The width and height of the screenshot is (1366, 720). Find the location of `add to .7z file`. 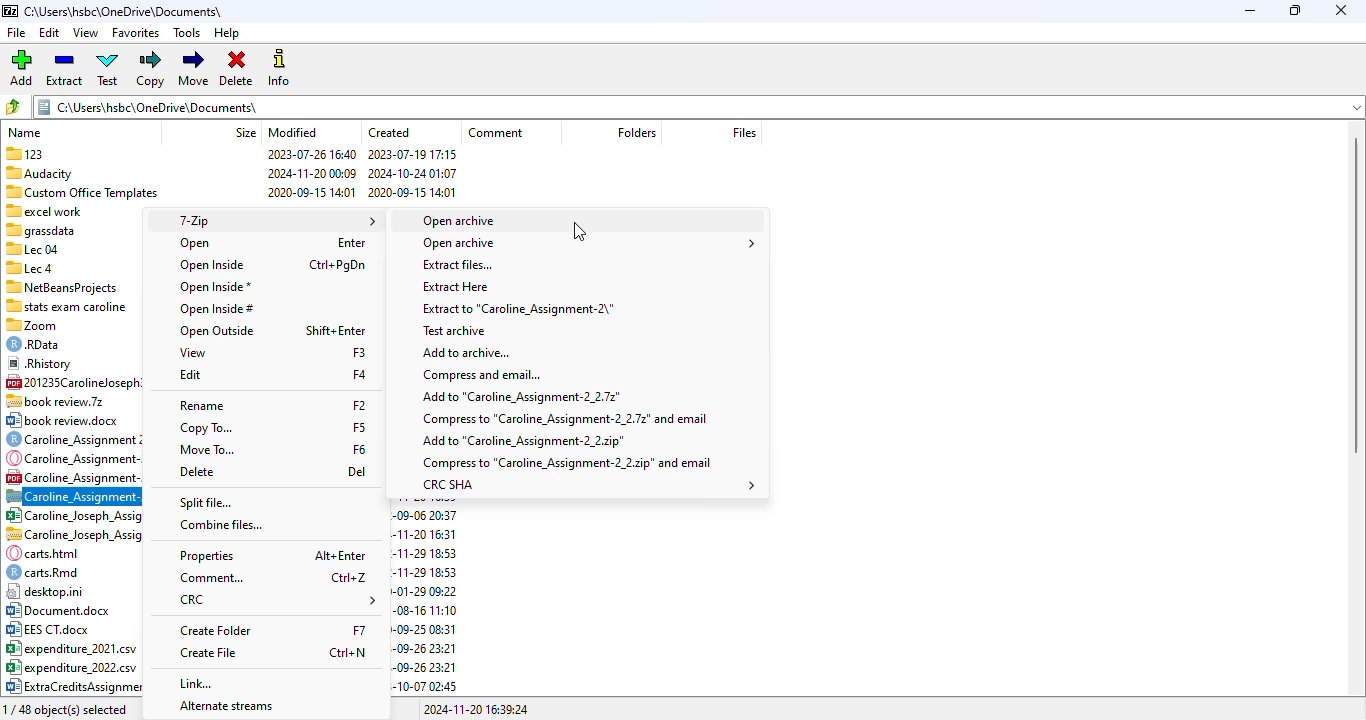

add to .7z file is located at coordinates (521, 397).